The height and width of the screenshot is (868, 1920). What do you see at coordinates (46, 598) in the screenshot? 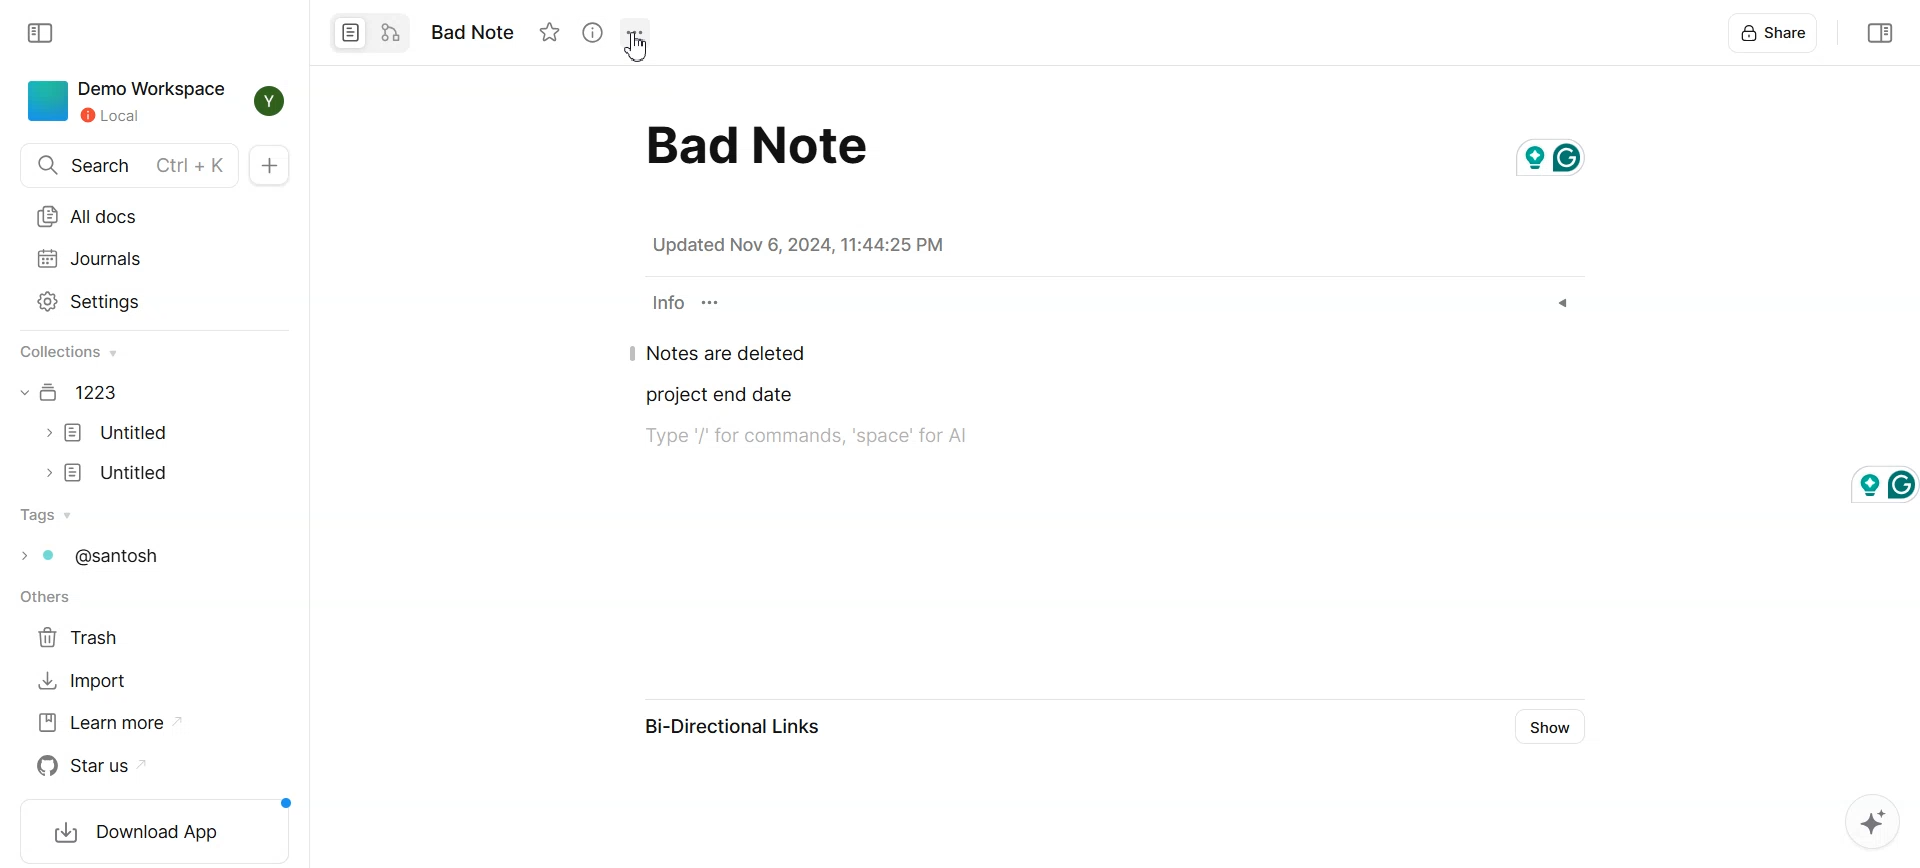
I see `others` at bounding box center [46, 598].